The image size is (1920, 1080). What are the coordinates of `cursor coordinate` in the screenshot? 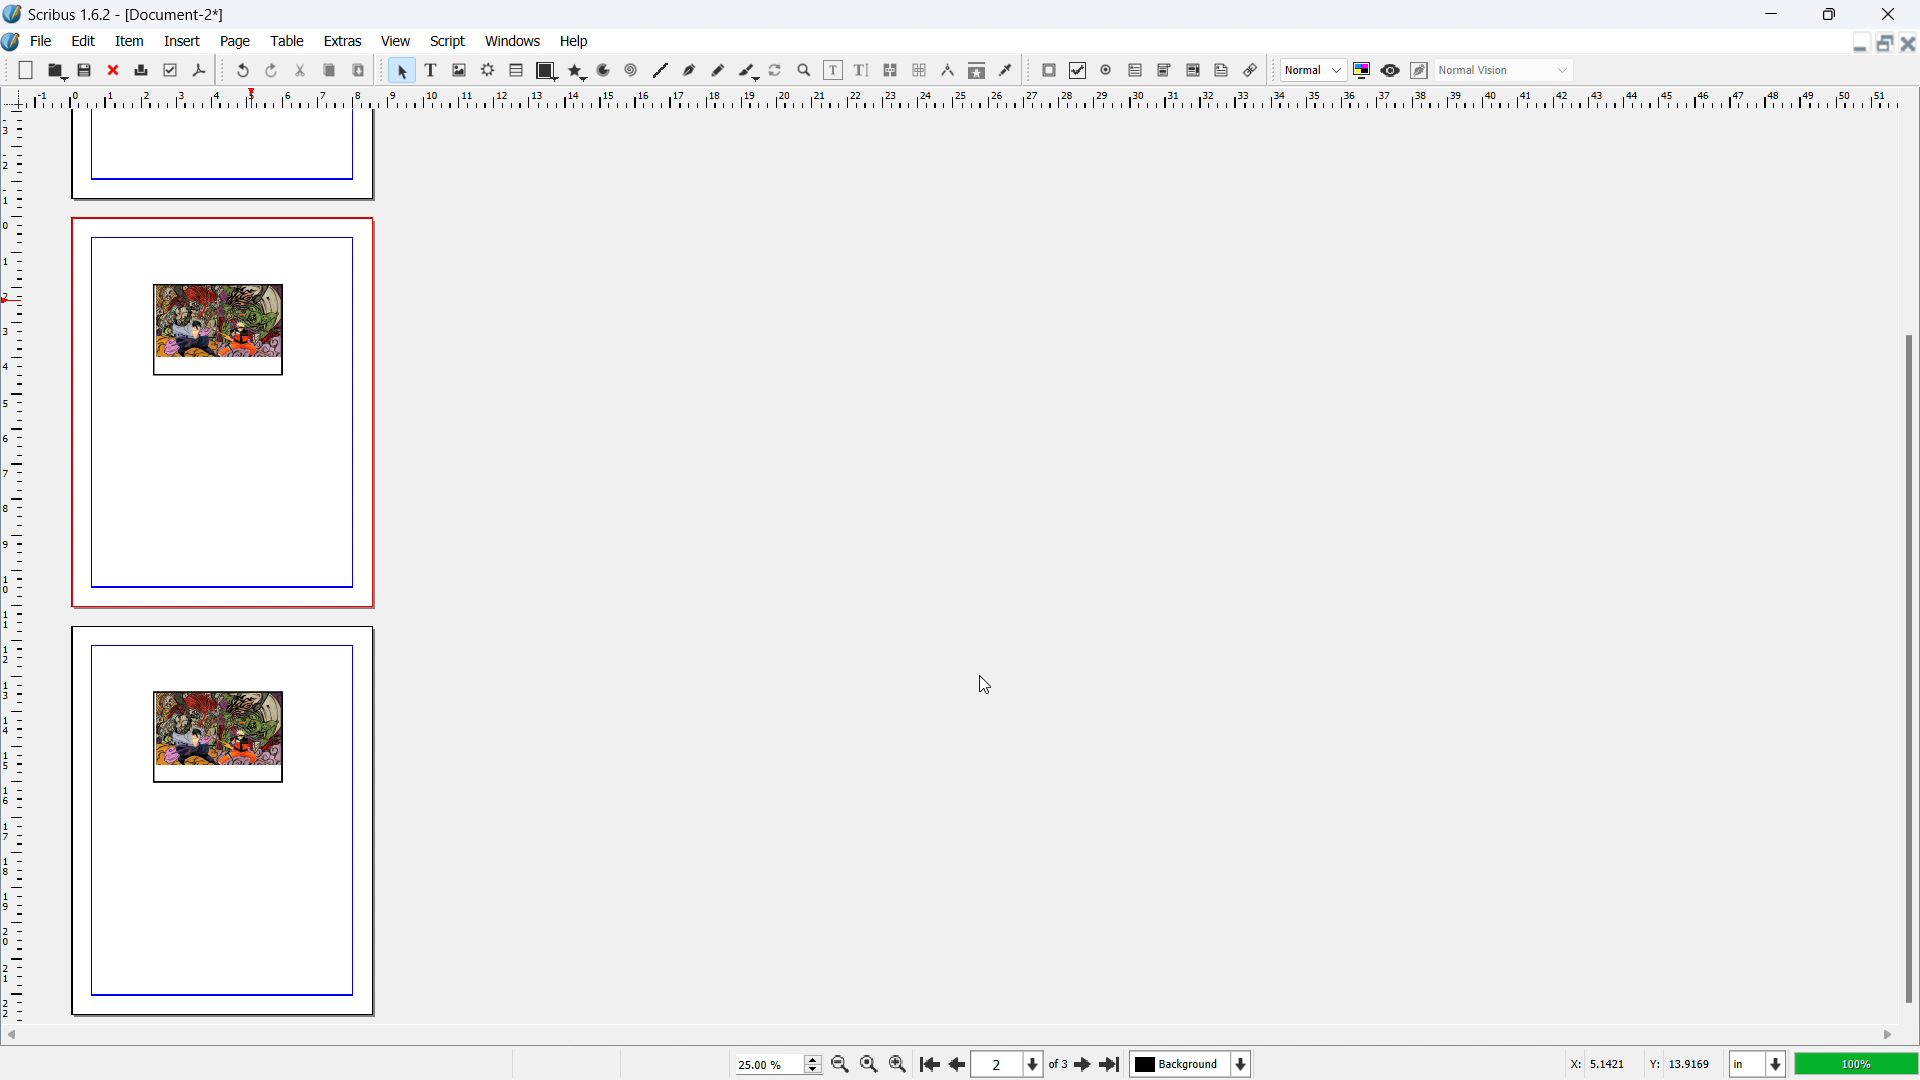 It's located at (1639, 1061).